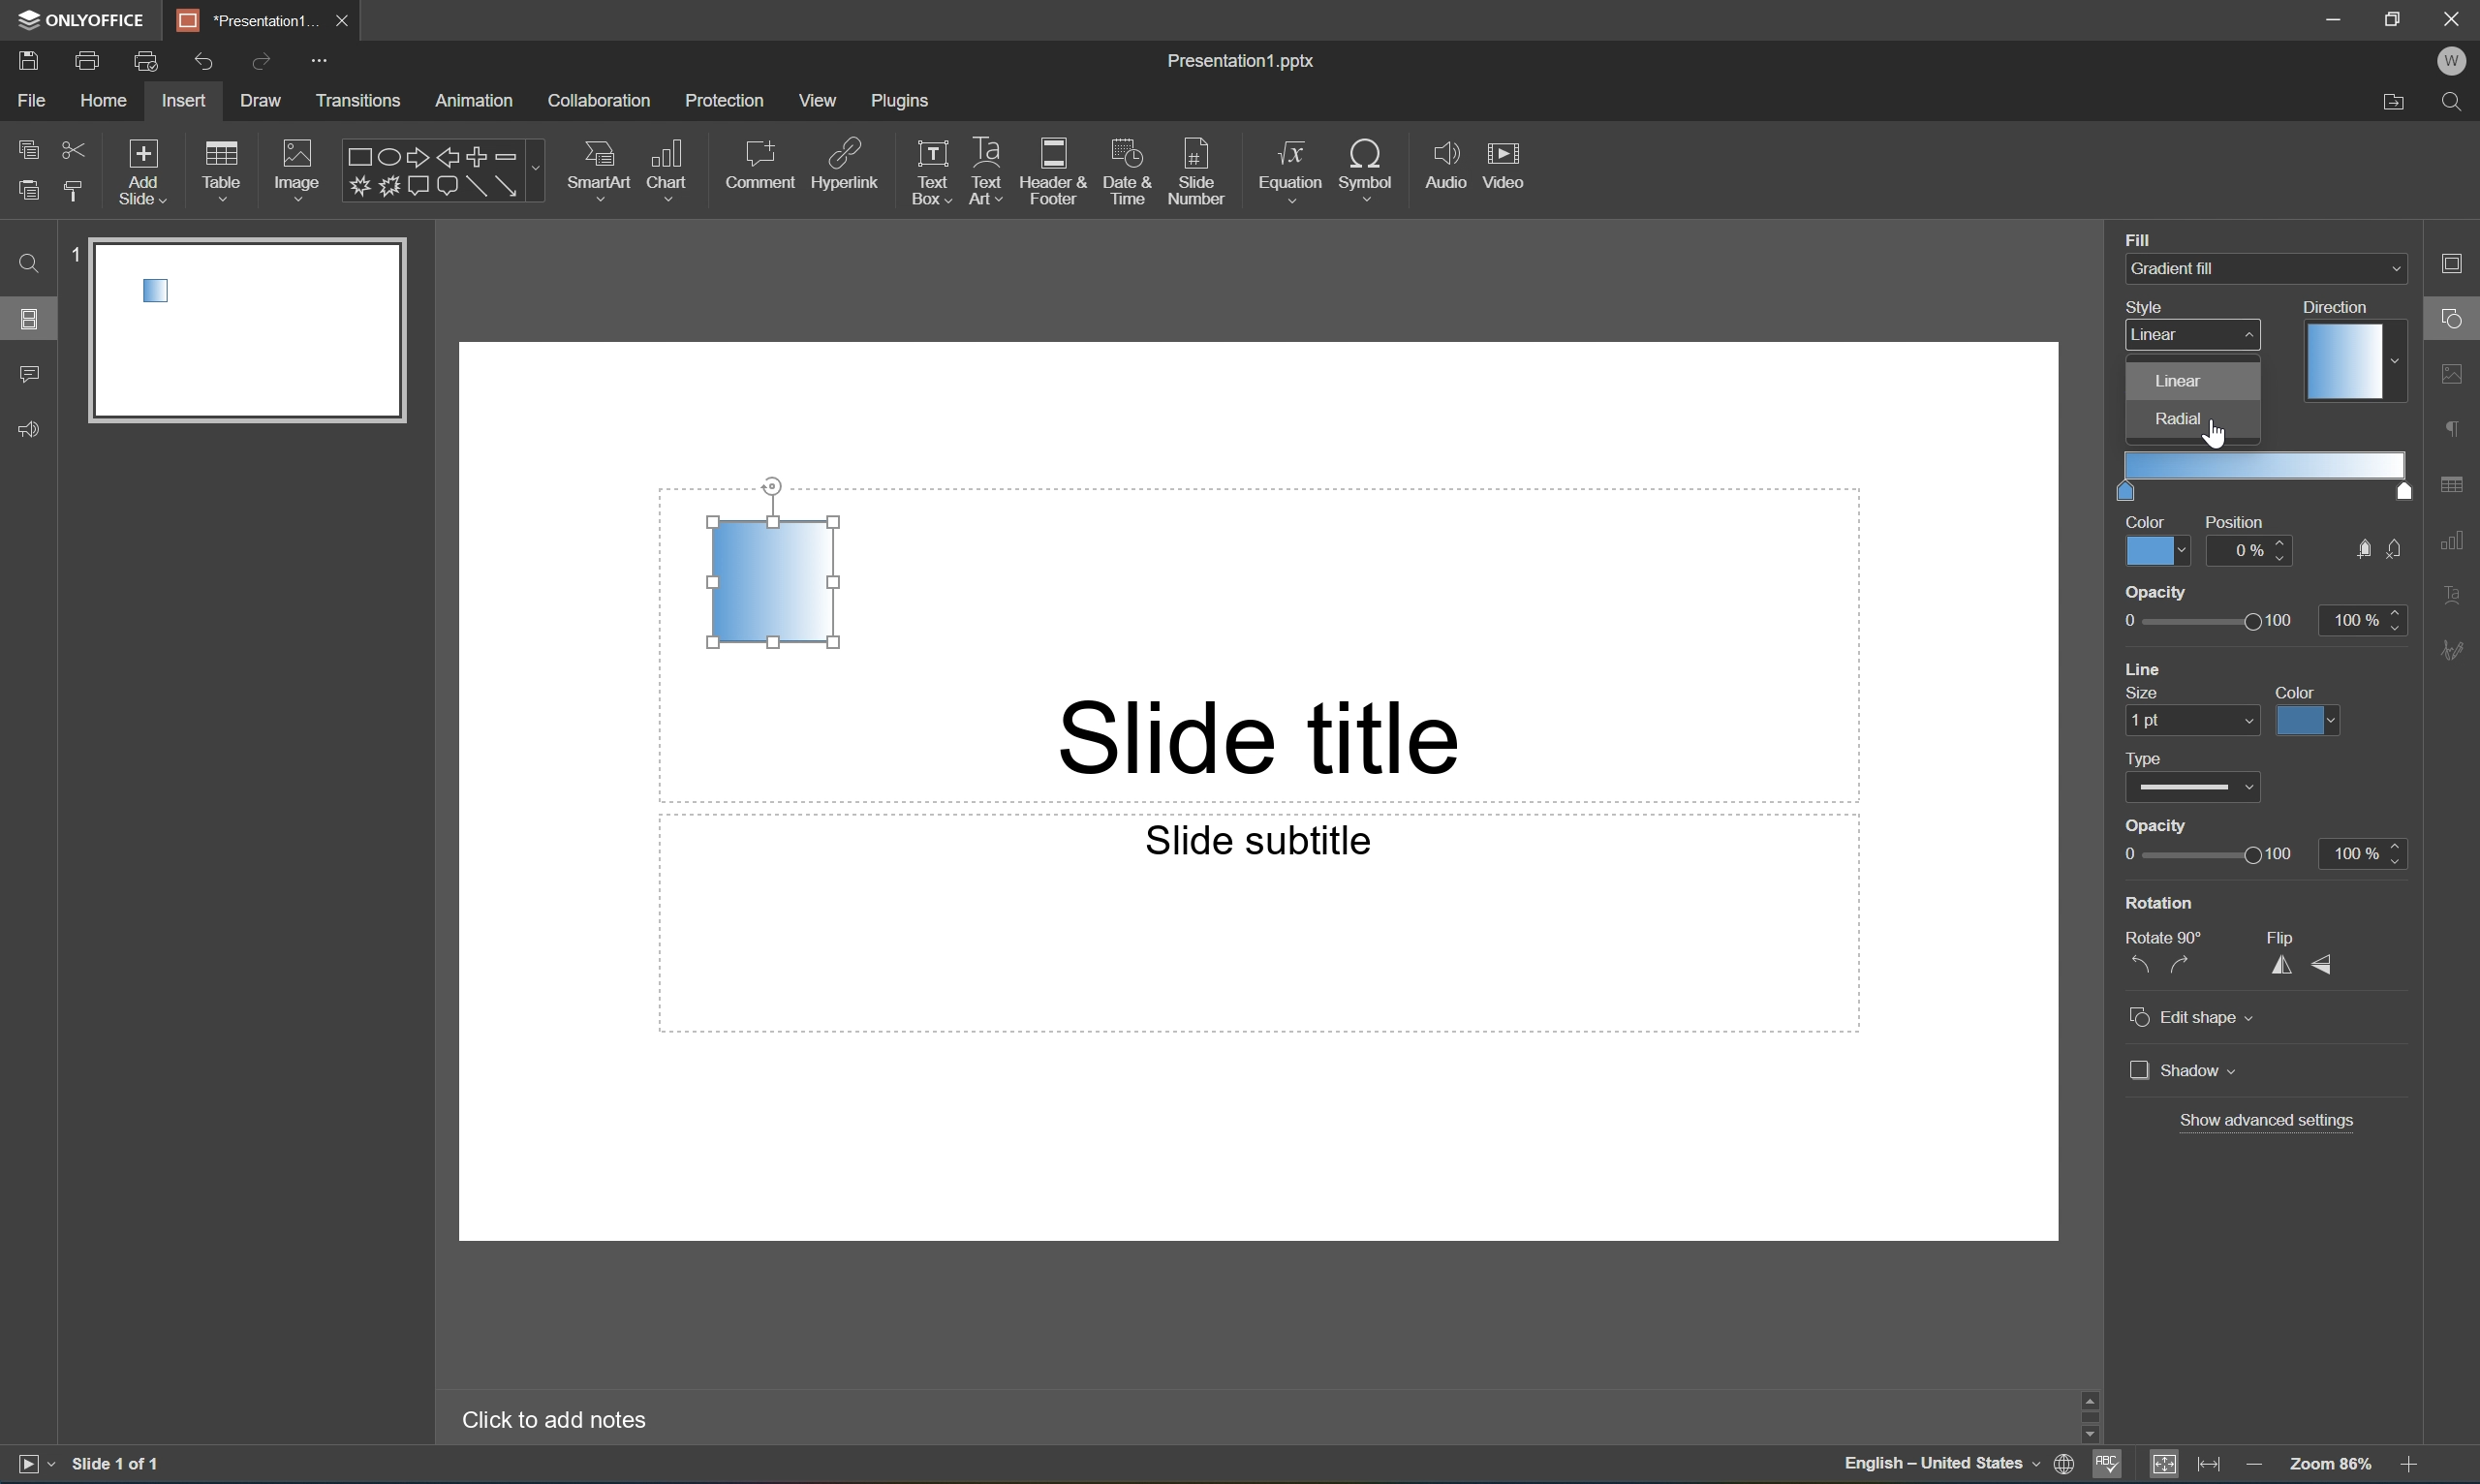  What do you see at coordinates (28, 317) in the screenshot?
I see `Slides` at bounding box center [28, 317].